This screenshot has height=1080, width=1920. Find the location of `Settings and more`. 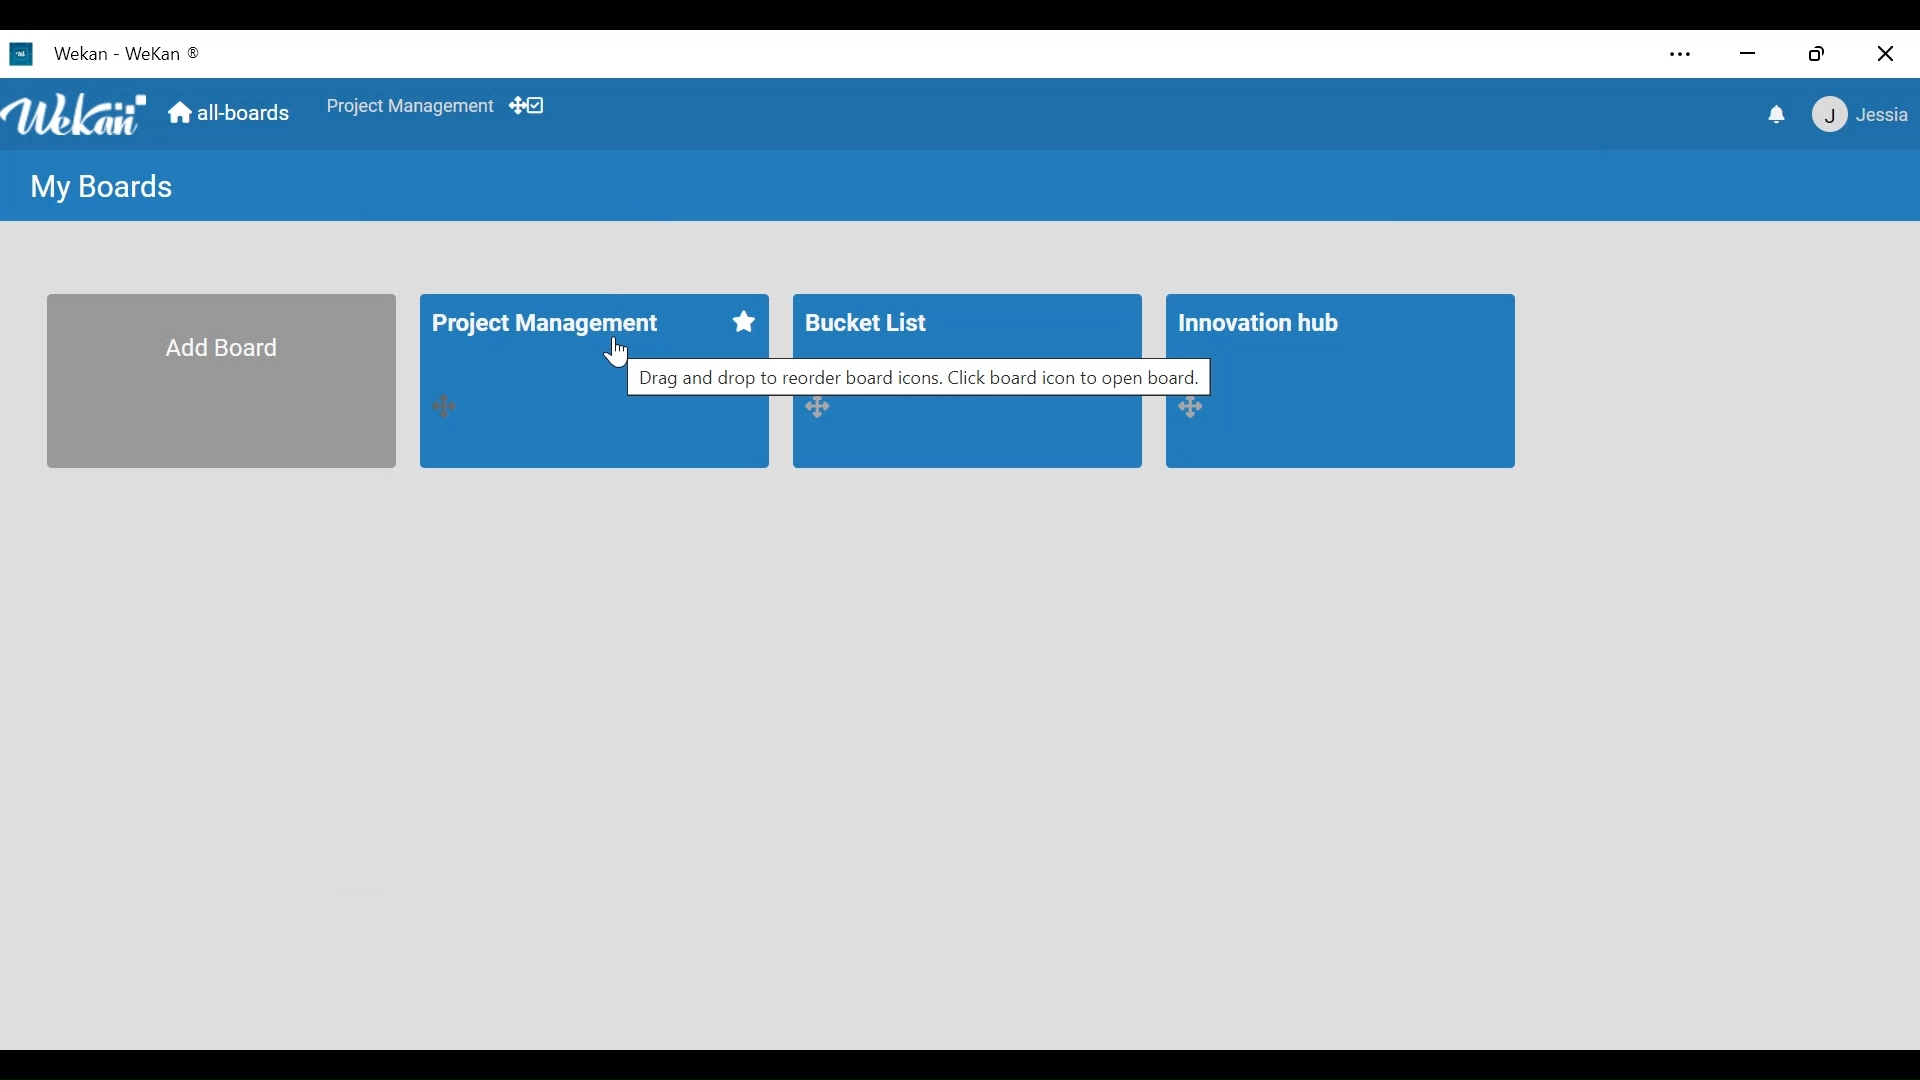

Settings and more is located at coordinates (1679, 54).